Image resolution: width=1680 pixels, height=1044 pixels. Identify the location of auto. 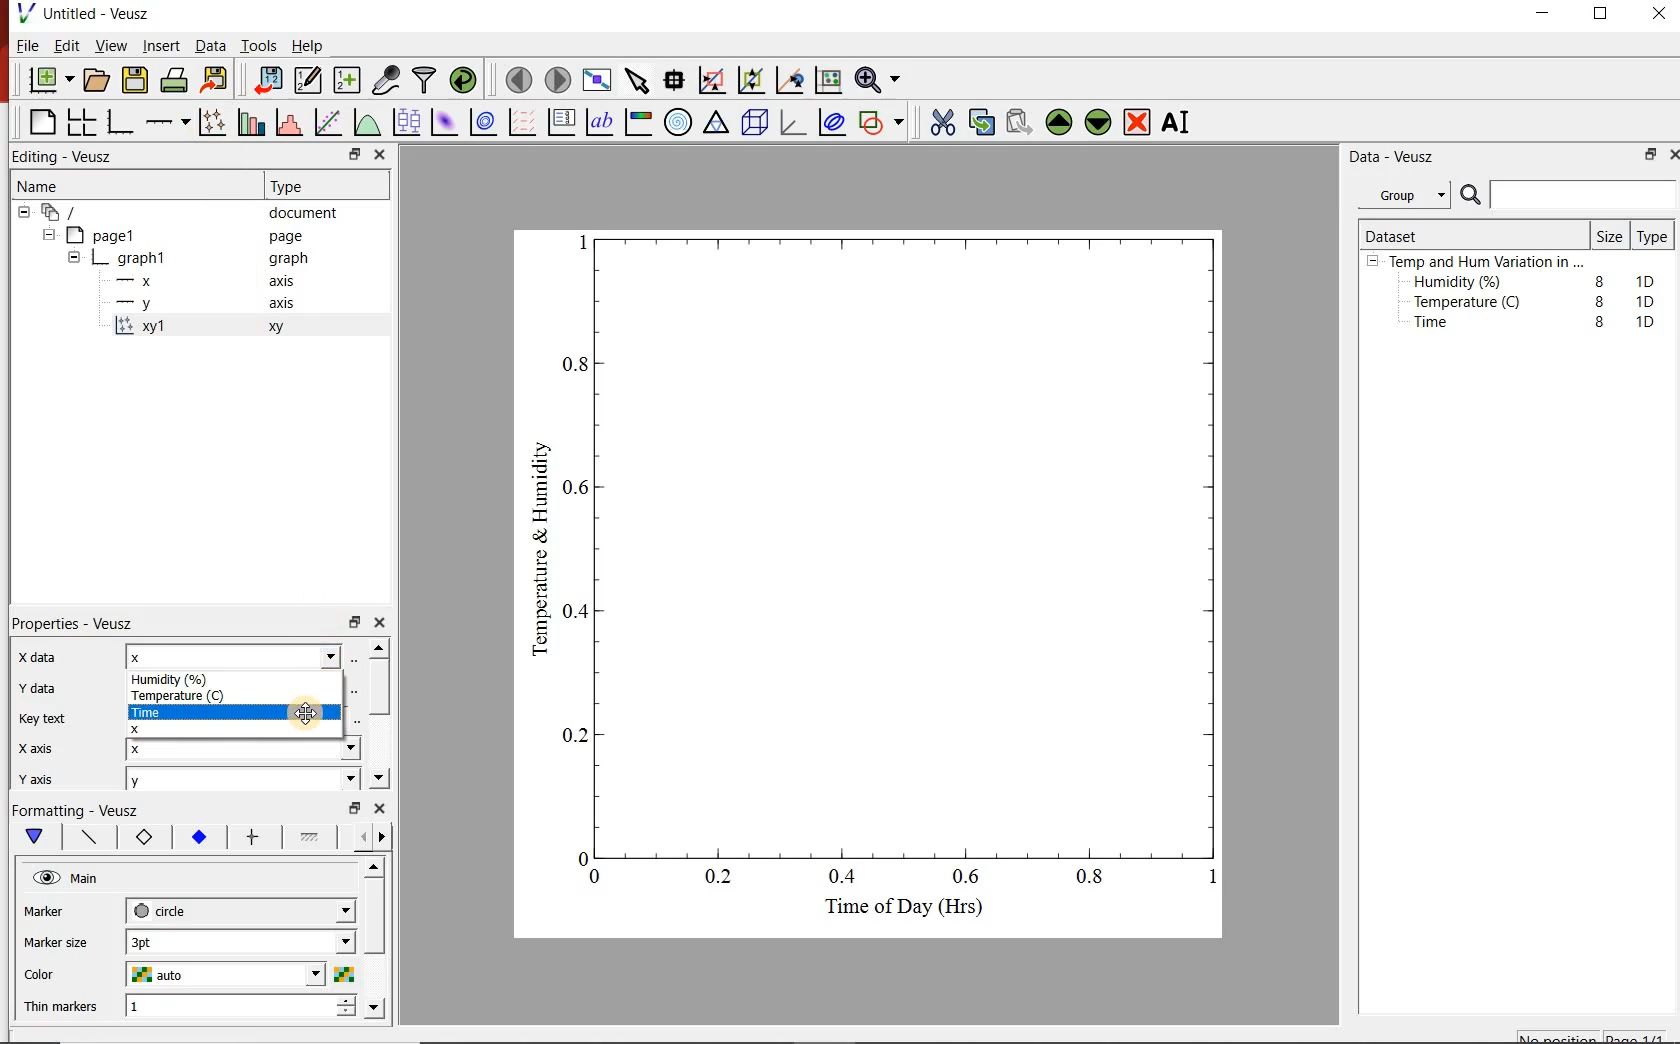
(161, 975).